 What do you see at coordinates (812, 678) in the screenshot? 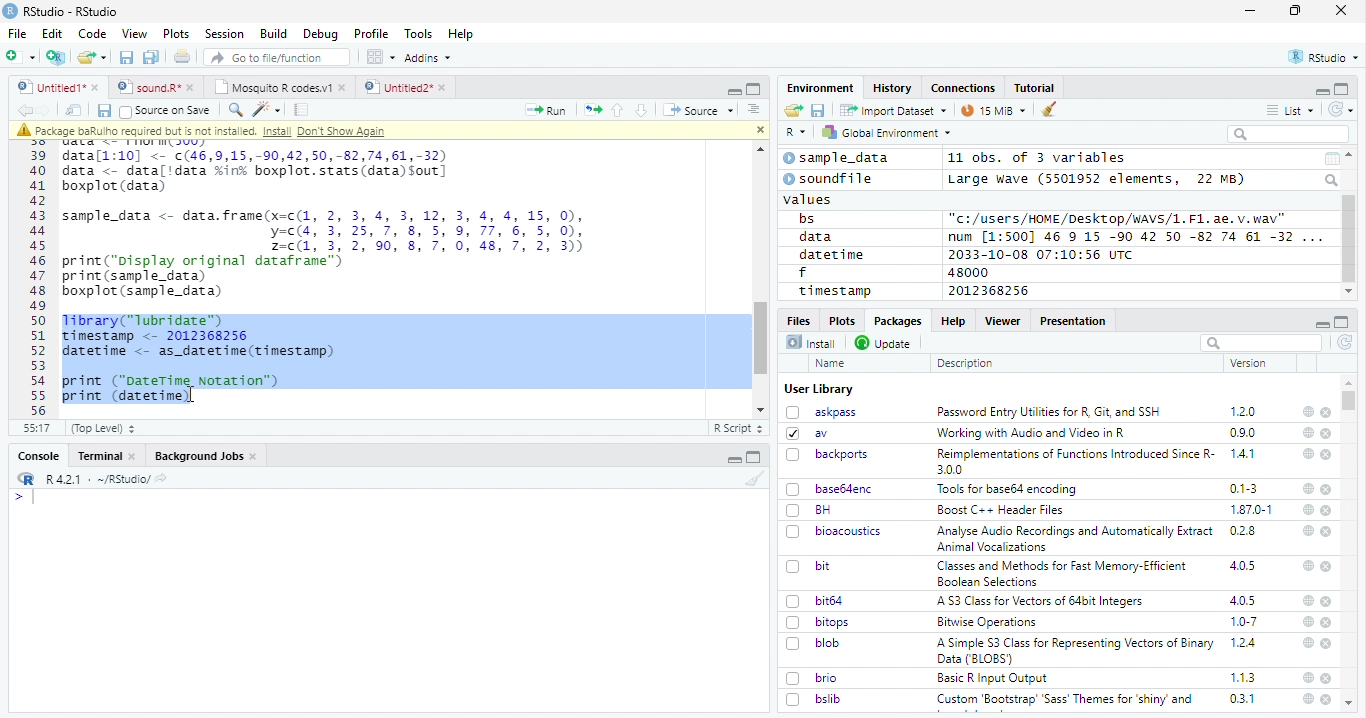
I see `brio` at bounding box center [812, 678].